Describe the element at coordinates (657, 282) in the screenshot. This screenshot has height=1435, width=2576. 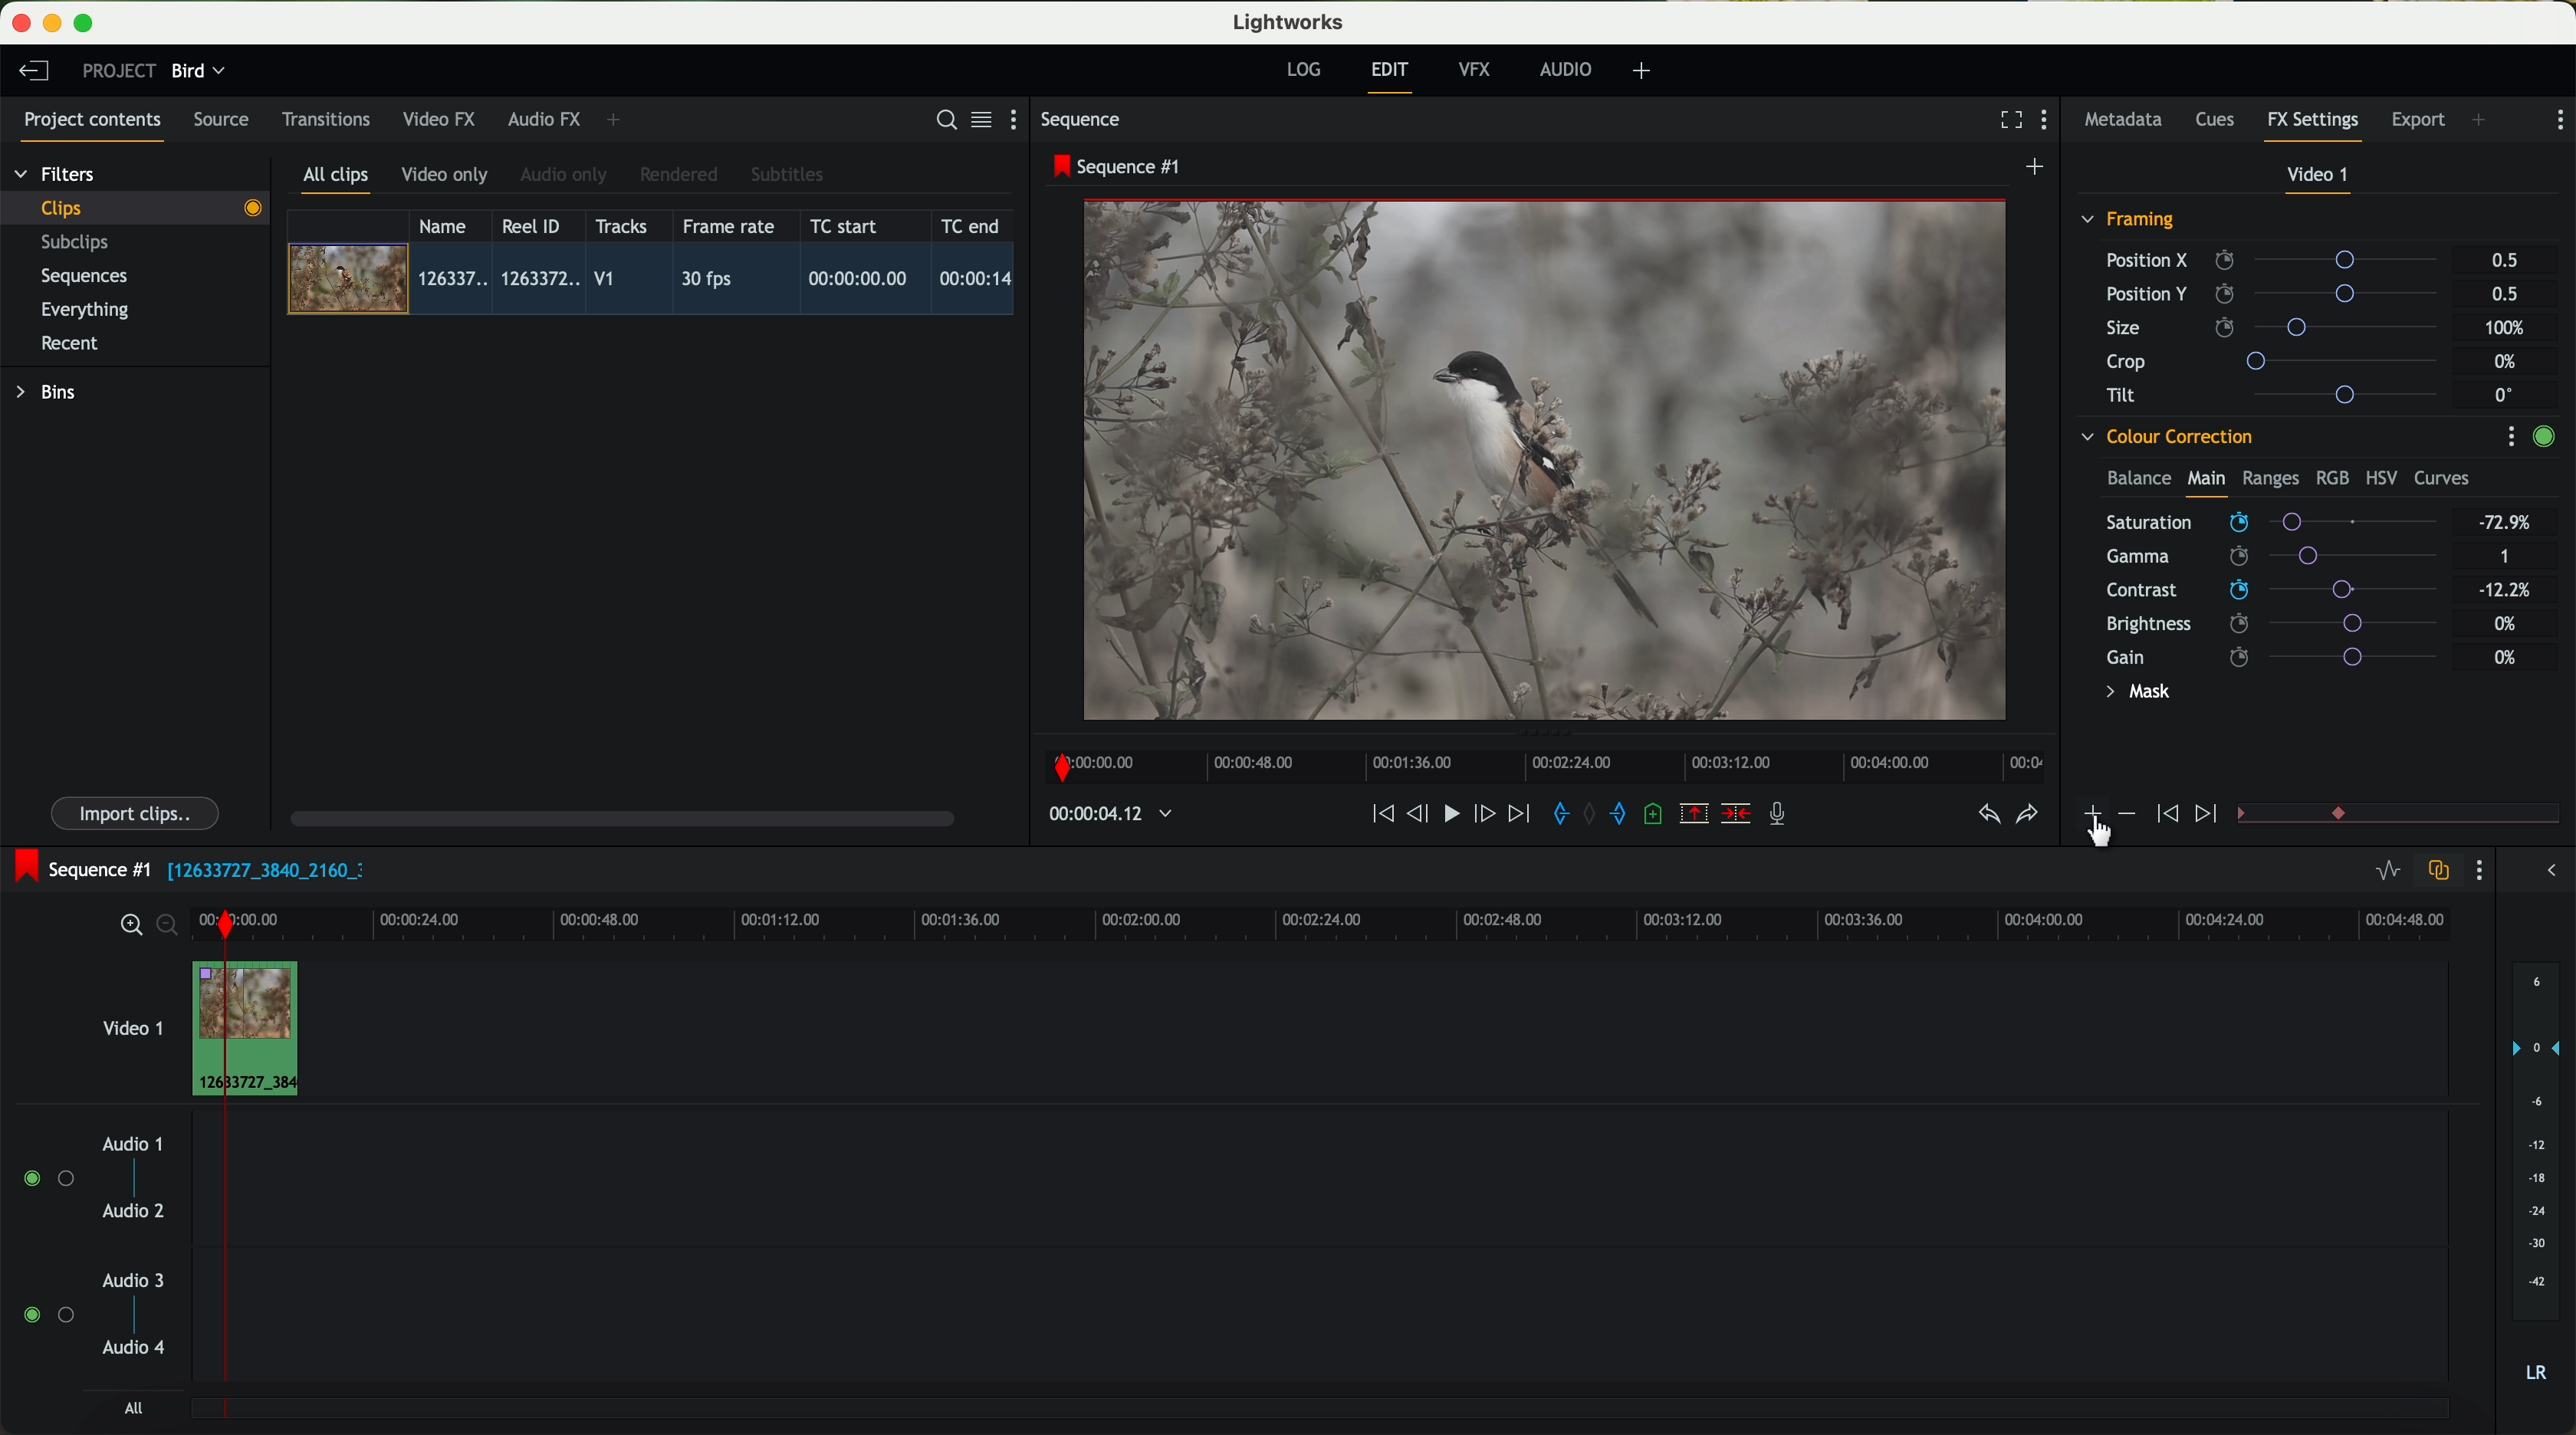
I see `click on video` at that location.